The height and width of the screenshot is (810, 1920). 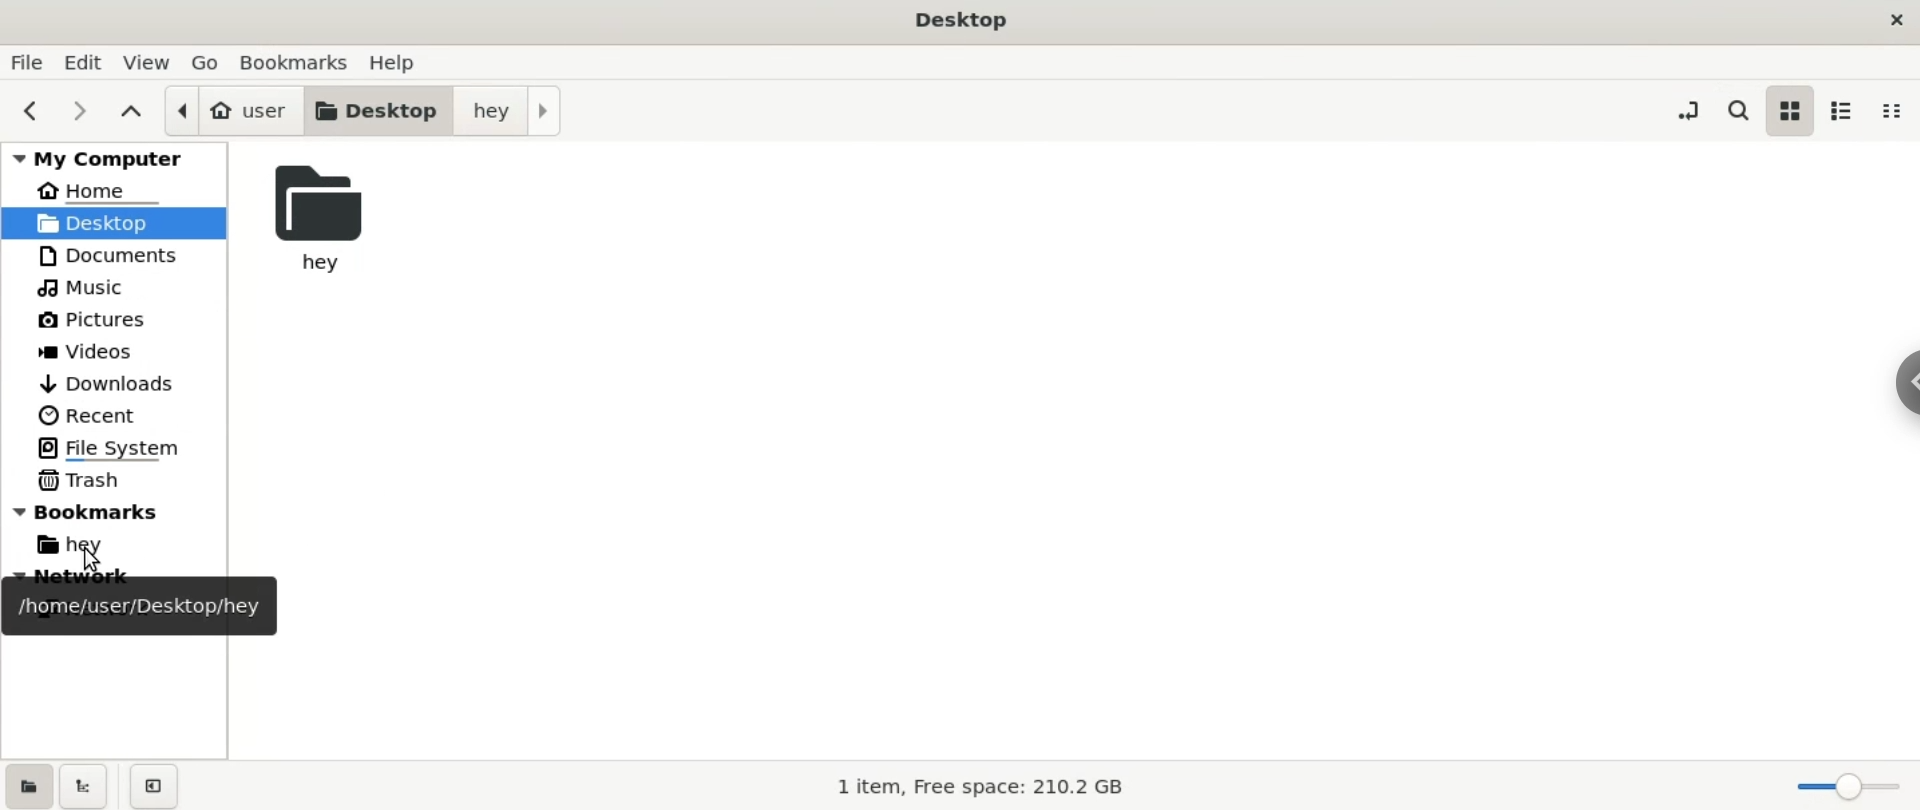 I want to click on hey, so click(x=520, y=109).